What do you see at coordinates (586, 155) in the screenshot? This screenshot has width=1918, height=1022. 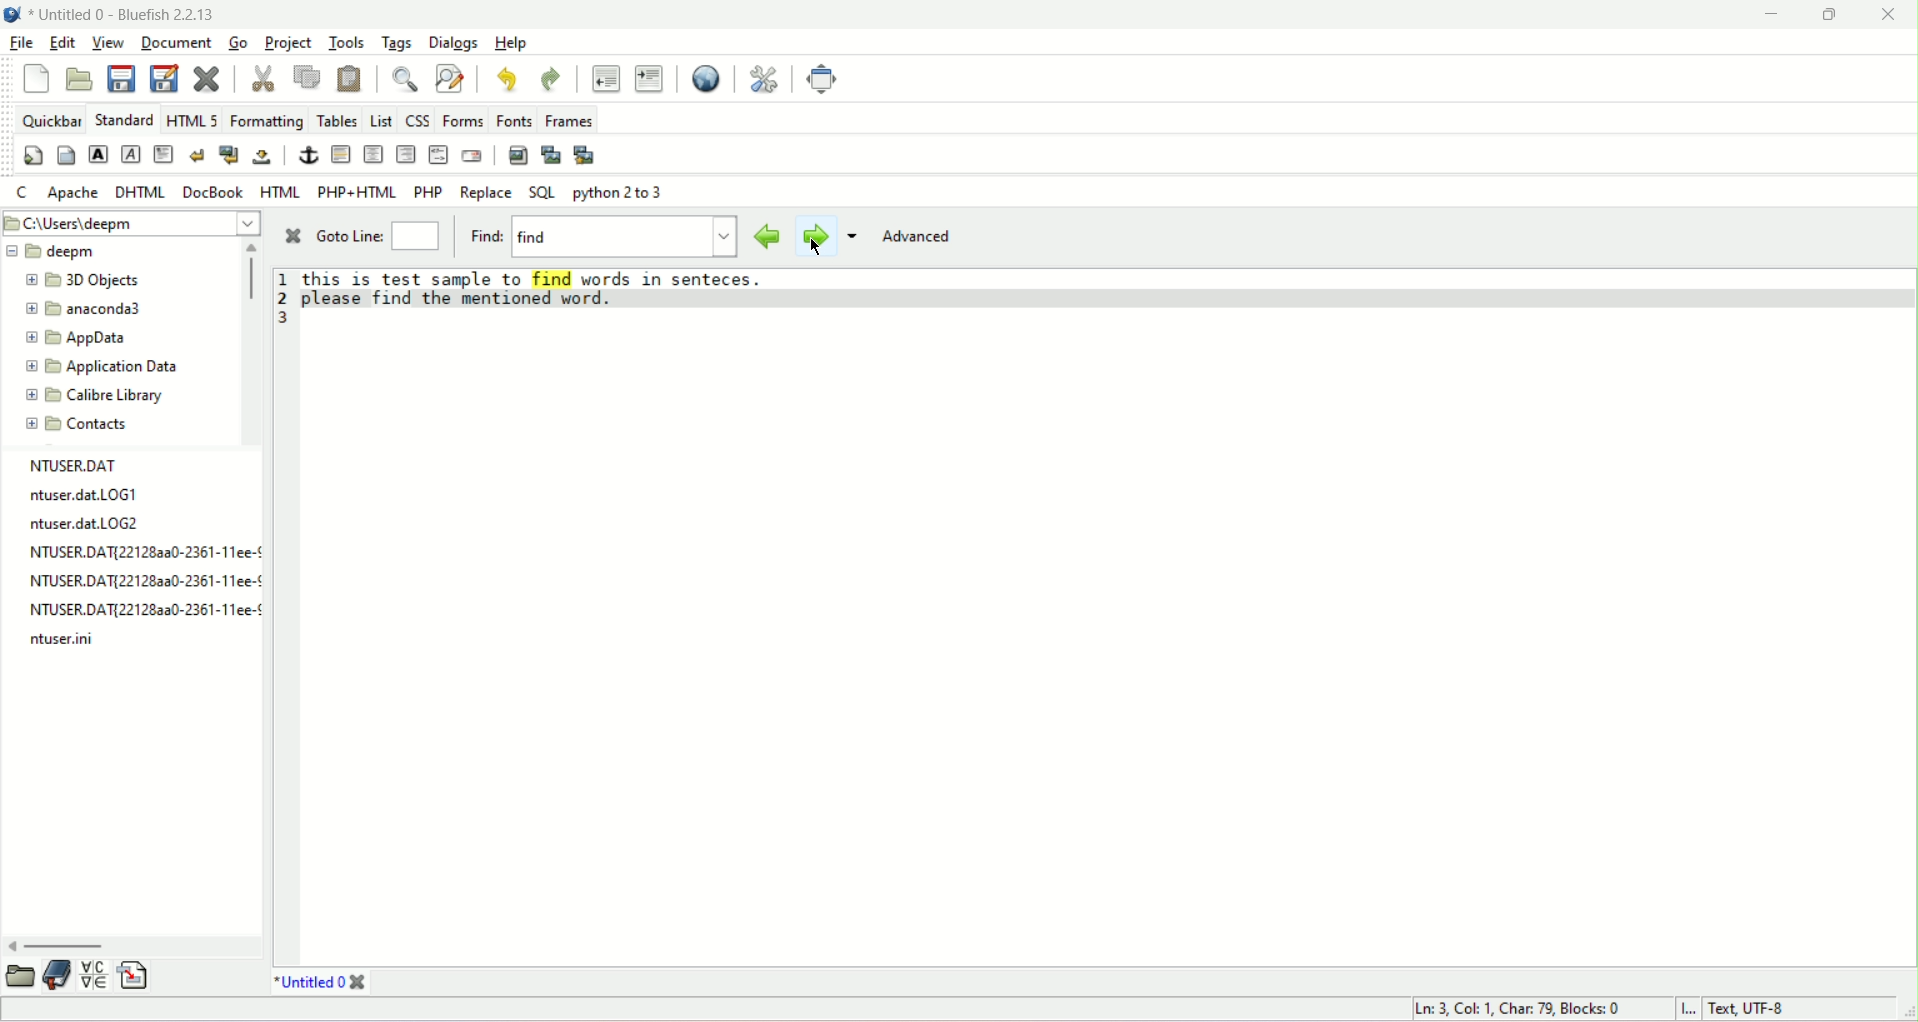 I see `multi thumbnail` at bounding box center [586, 155].